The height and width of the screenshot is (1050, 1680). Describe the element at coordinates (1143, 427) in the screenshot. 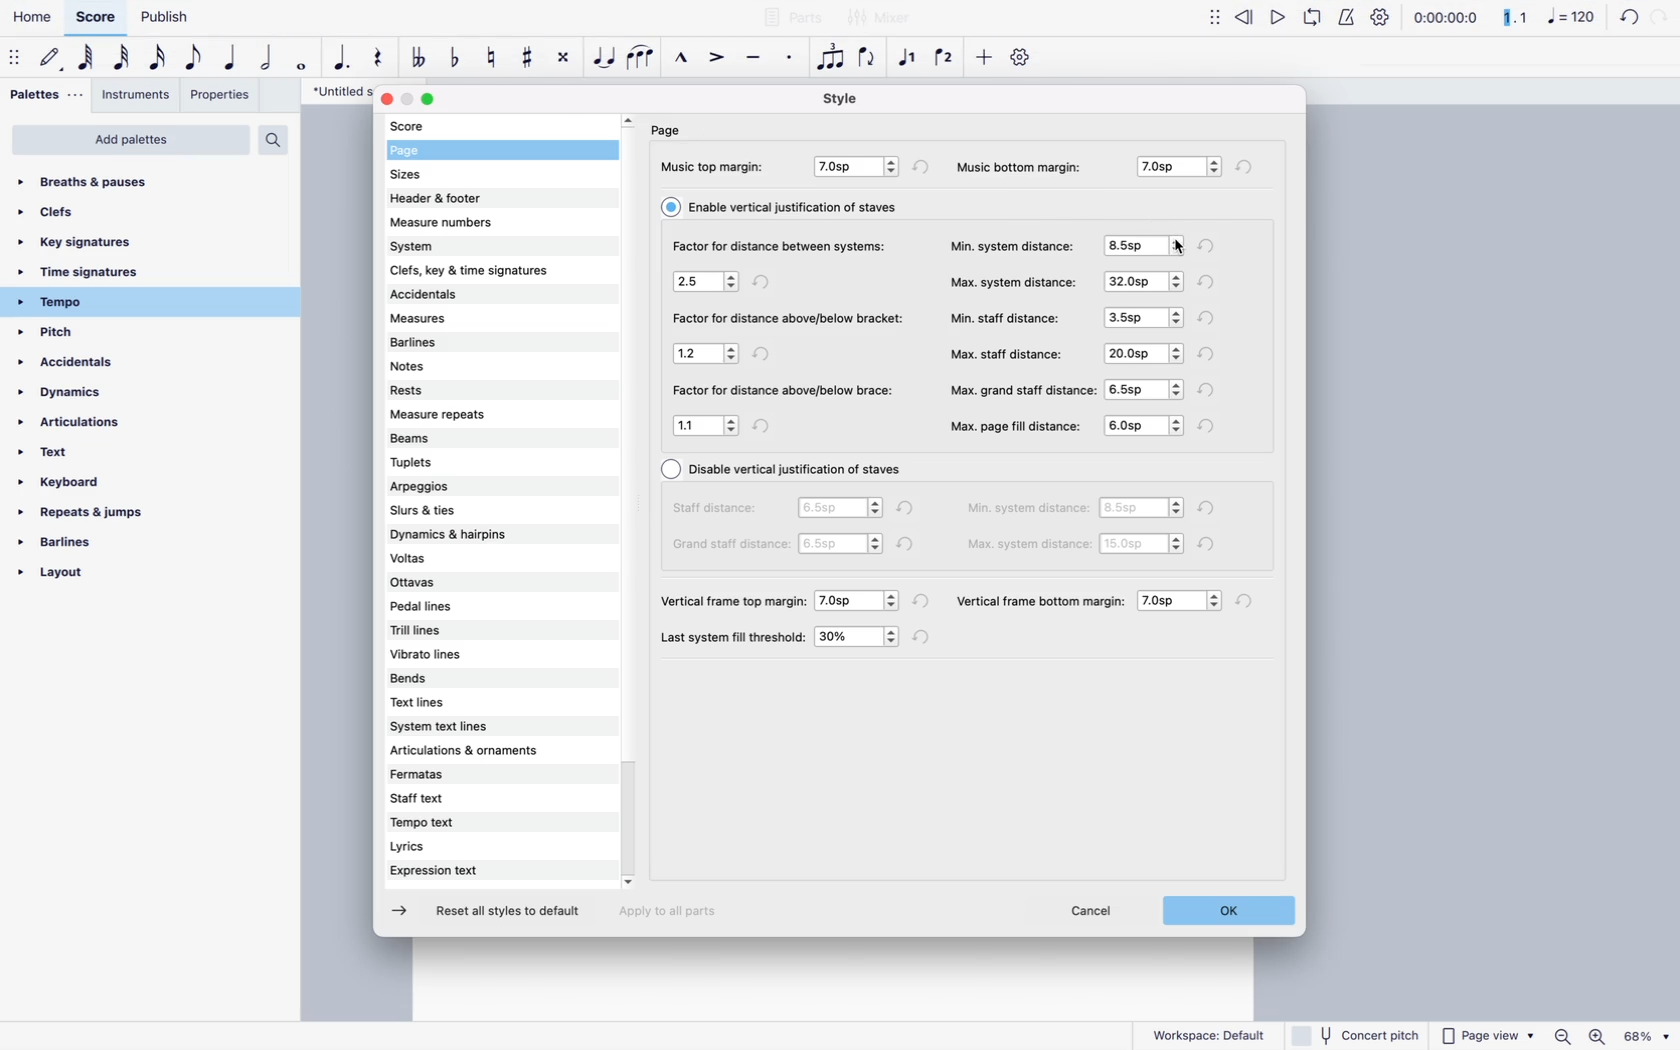

I see `options` at that location.